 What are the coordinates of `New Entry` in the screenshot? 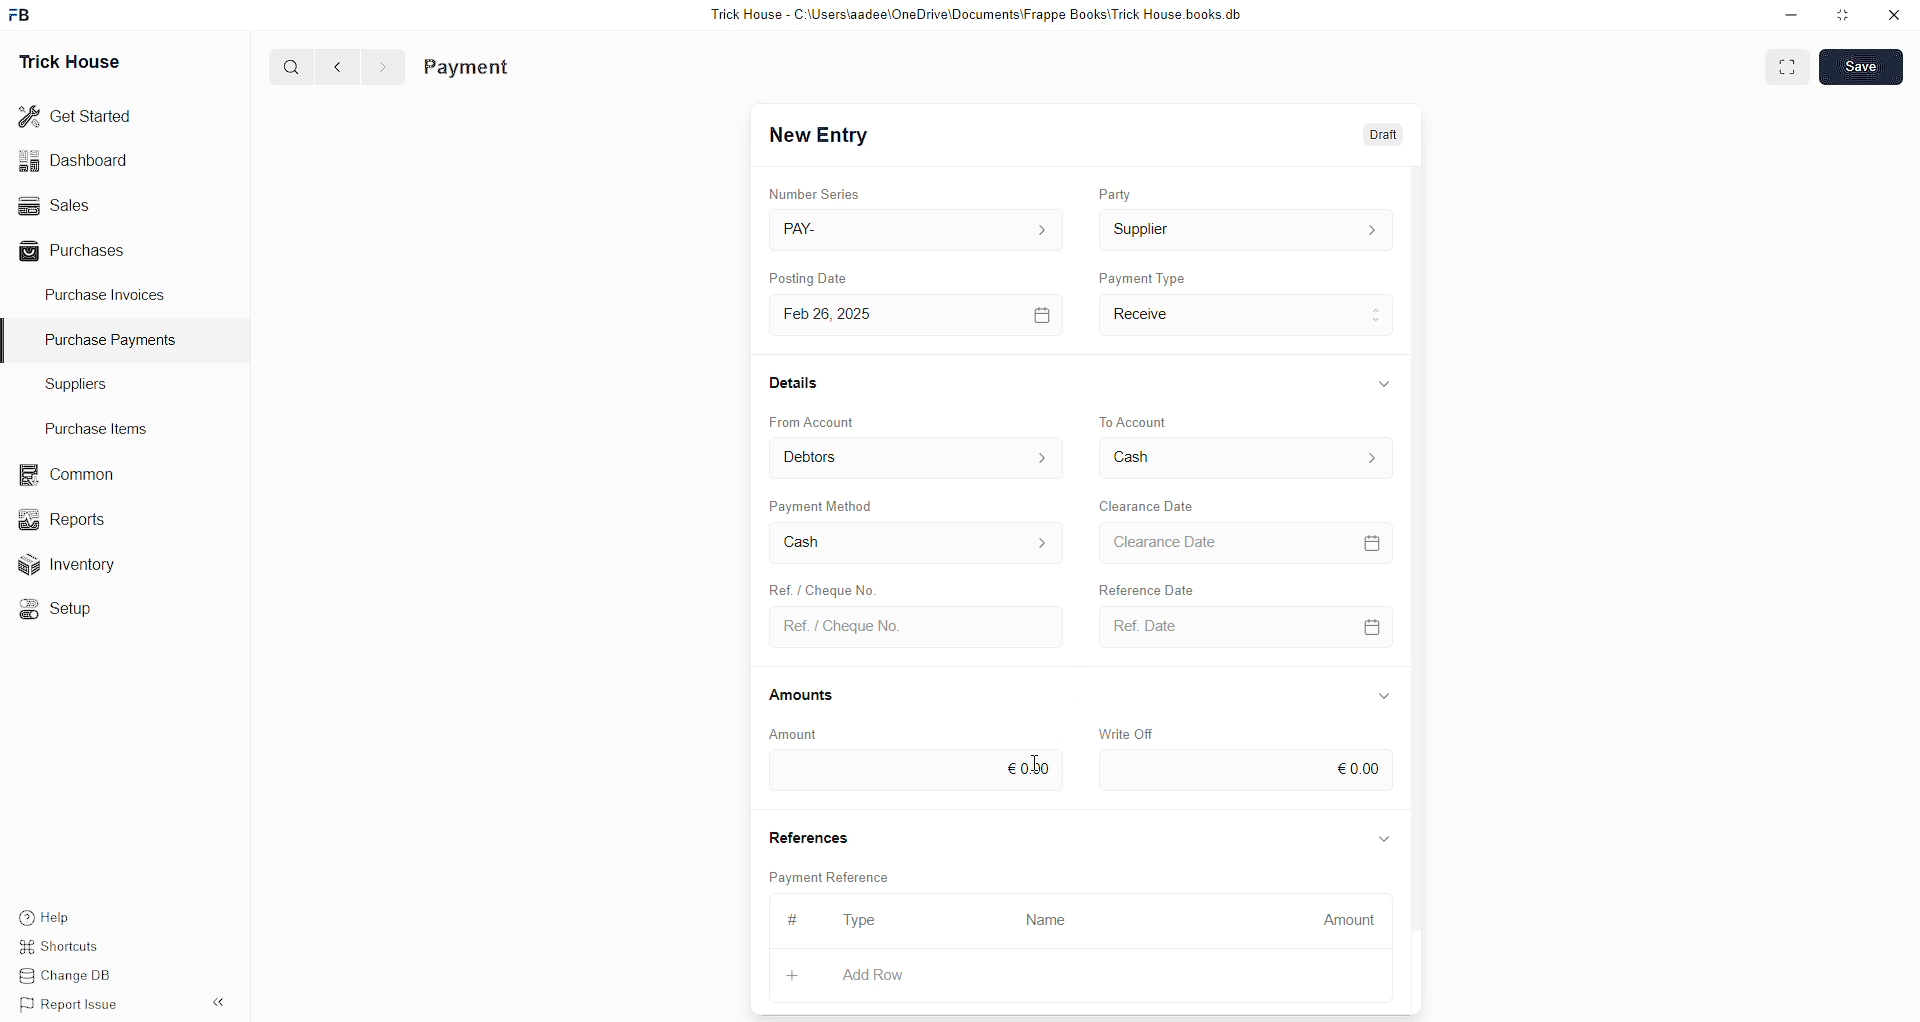 It's located at (819, 137).